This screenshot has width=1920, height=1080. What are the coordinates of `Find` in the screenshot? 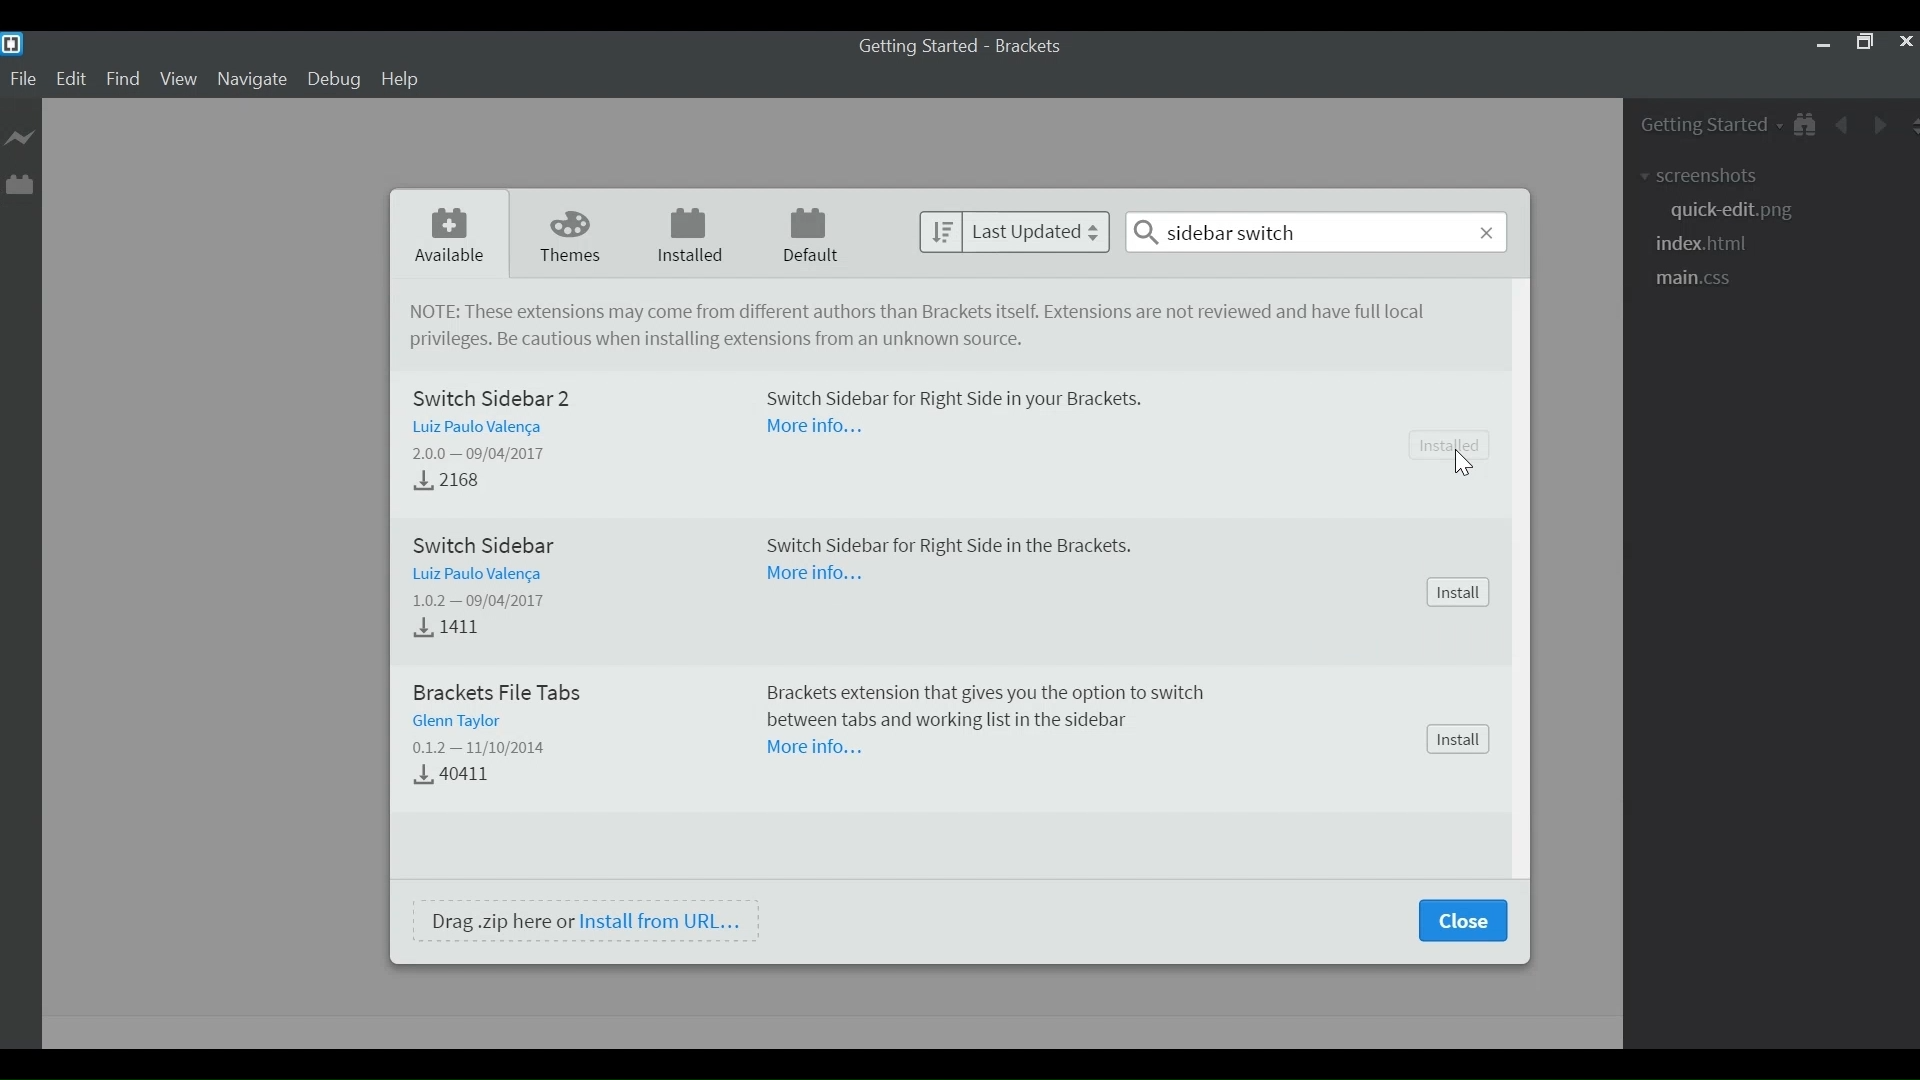 It's located at (123, 81).